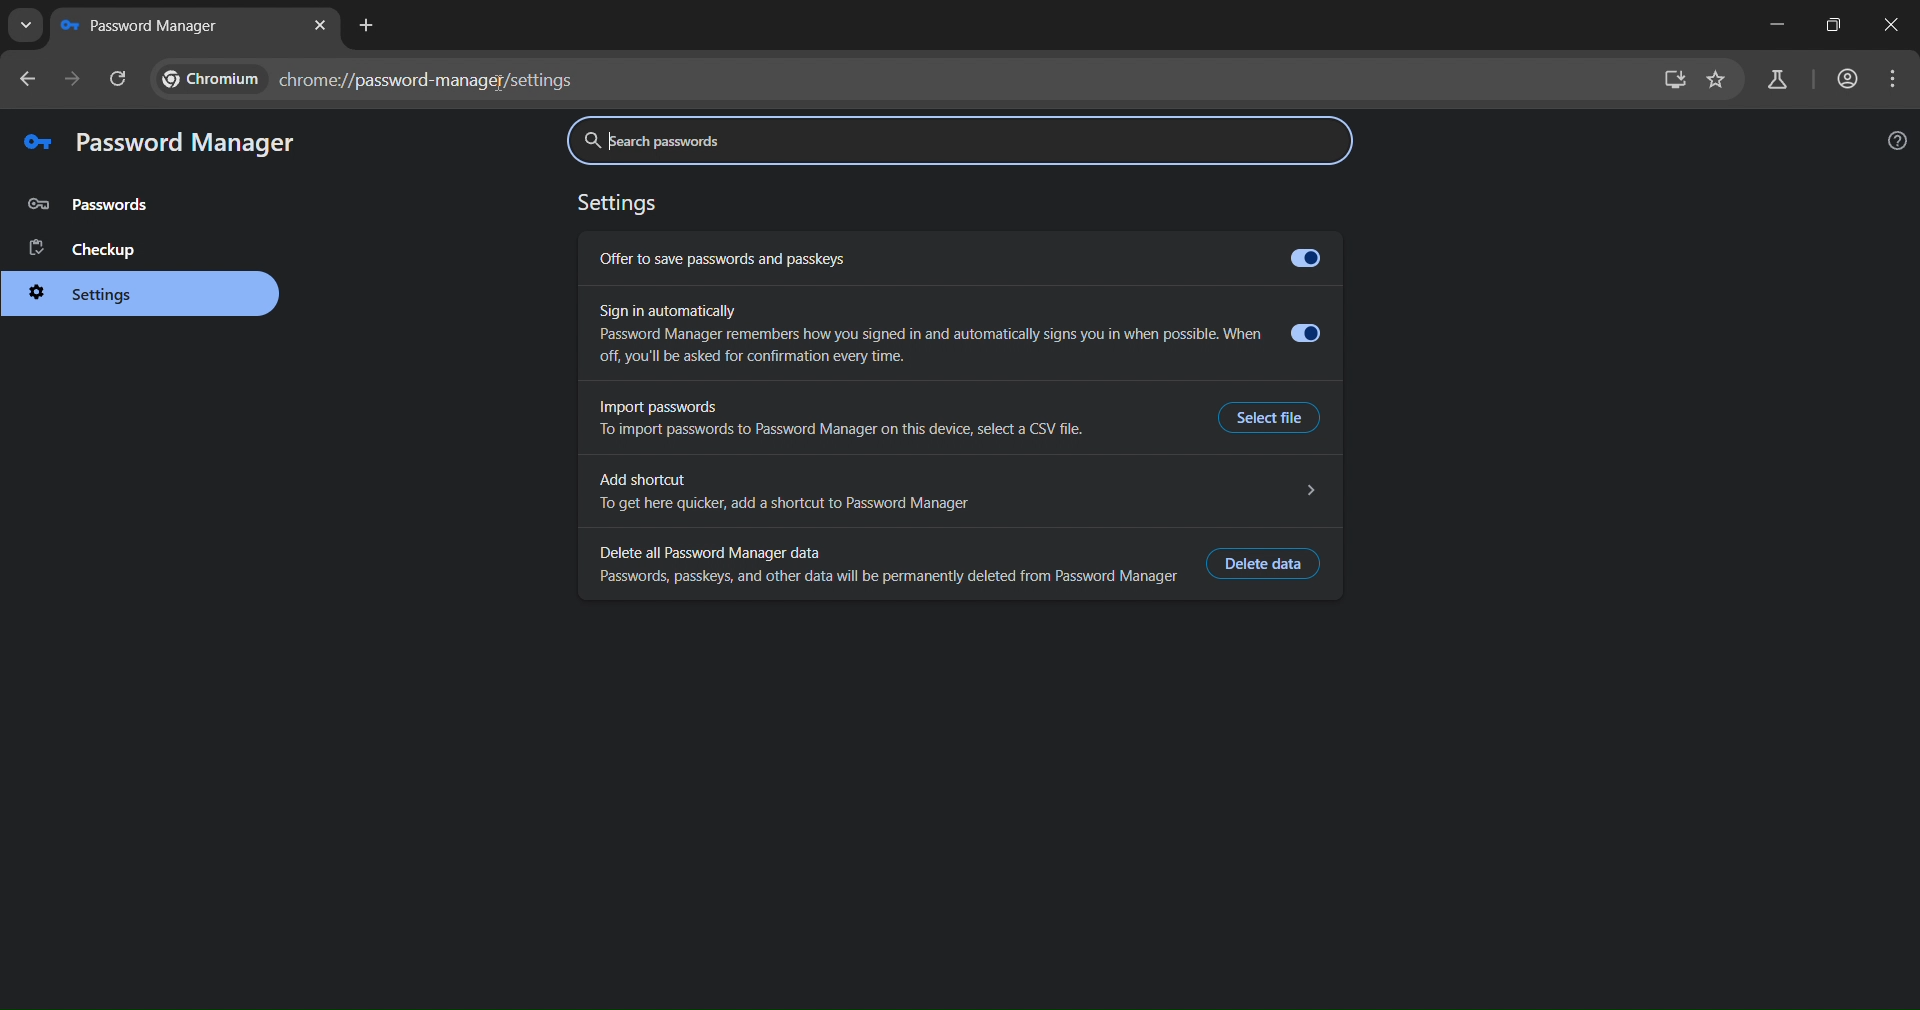 This screenshot has height=1010, width=1920. Describe the element at coordinates (1832, 25) in the screenshot. I see `restore down` at that location.